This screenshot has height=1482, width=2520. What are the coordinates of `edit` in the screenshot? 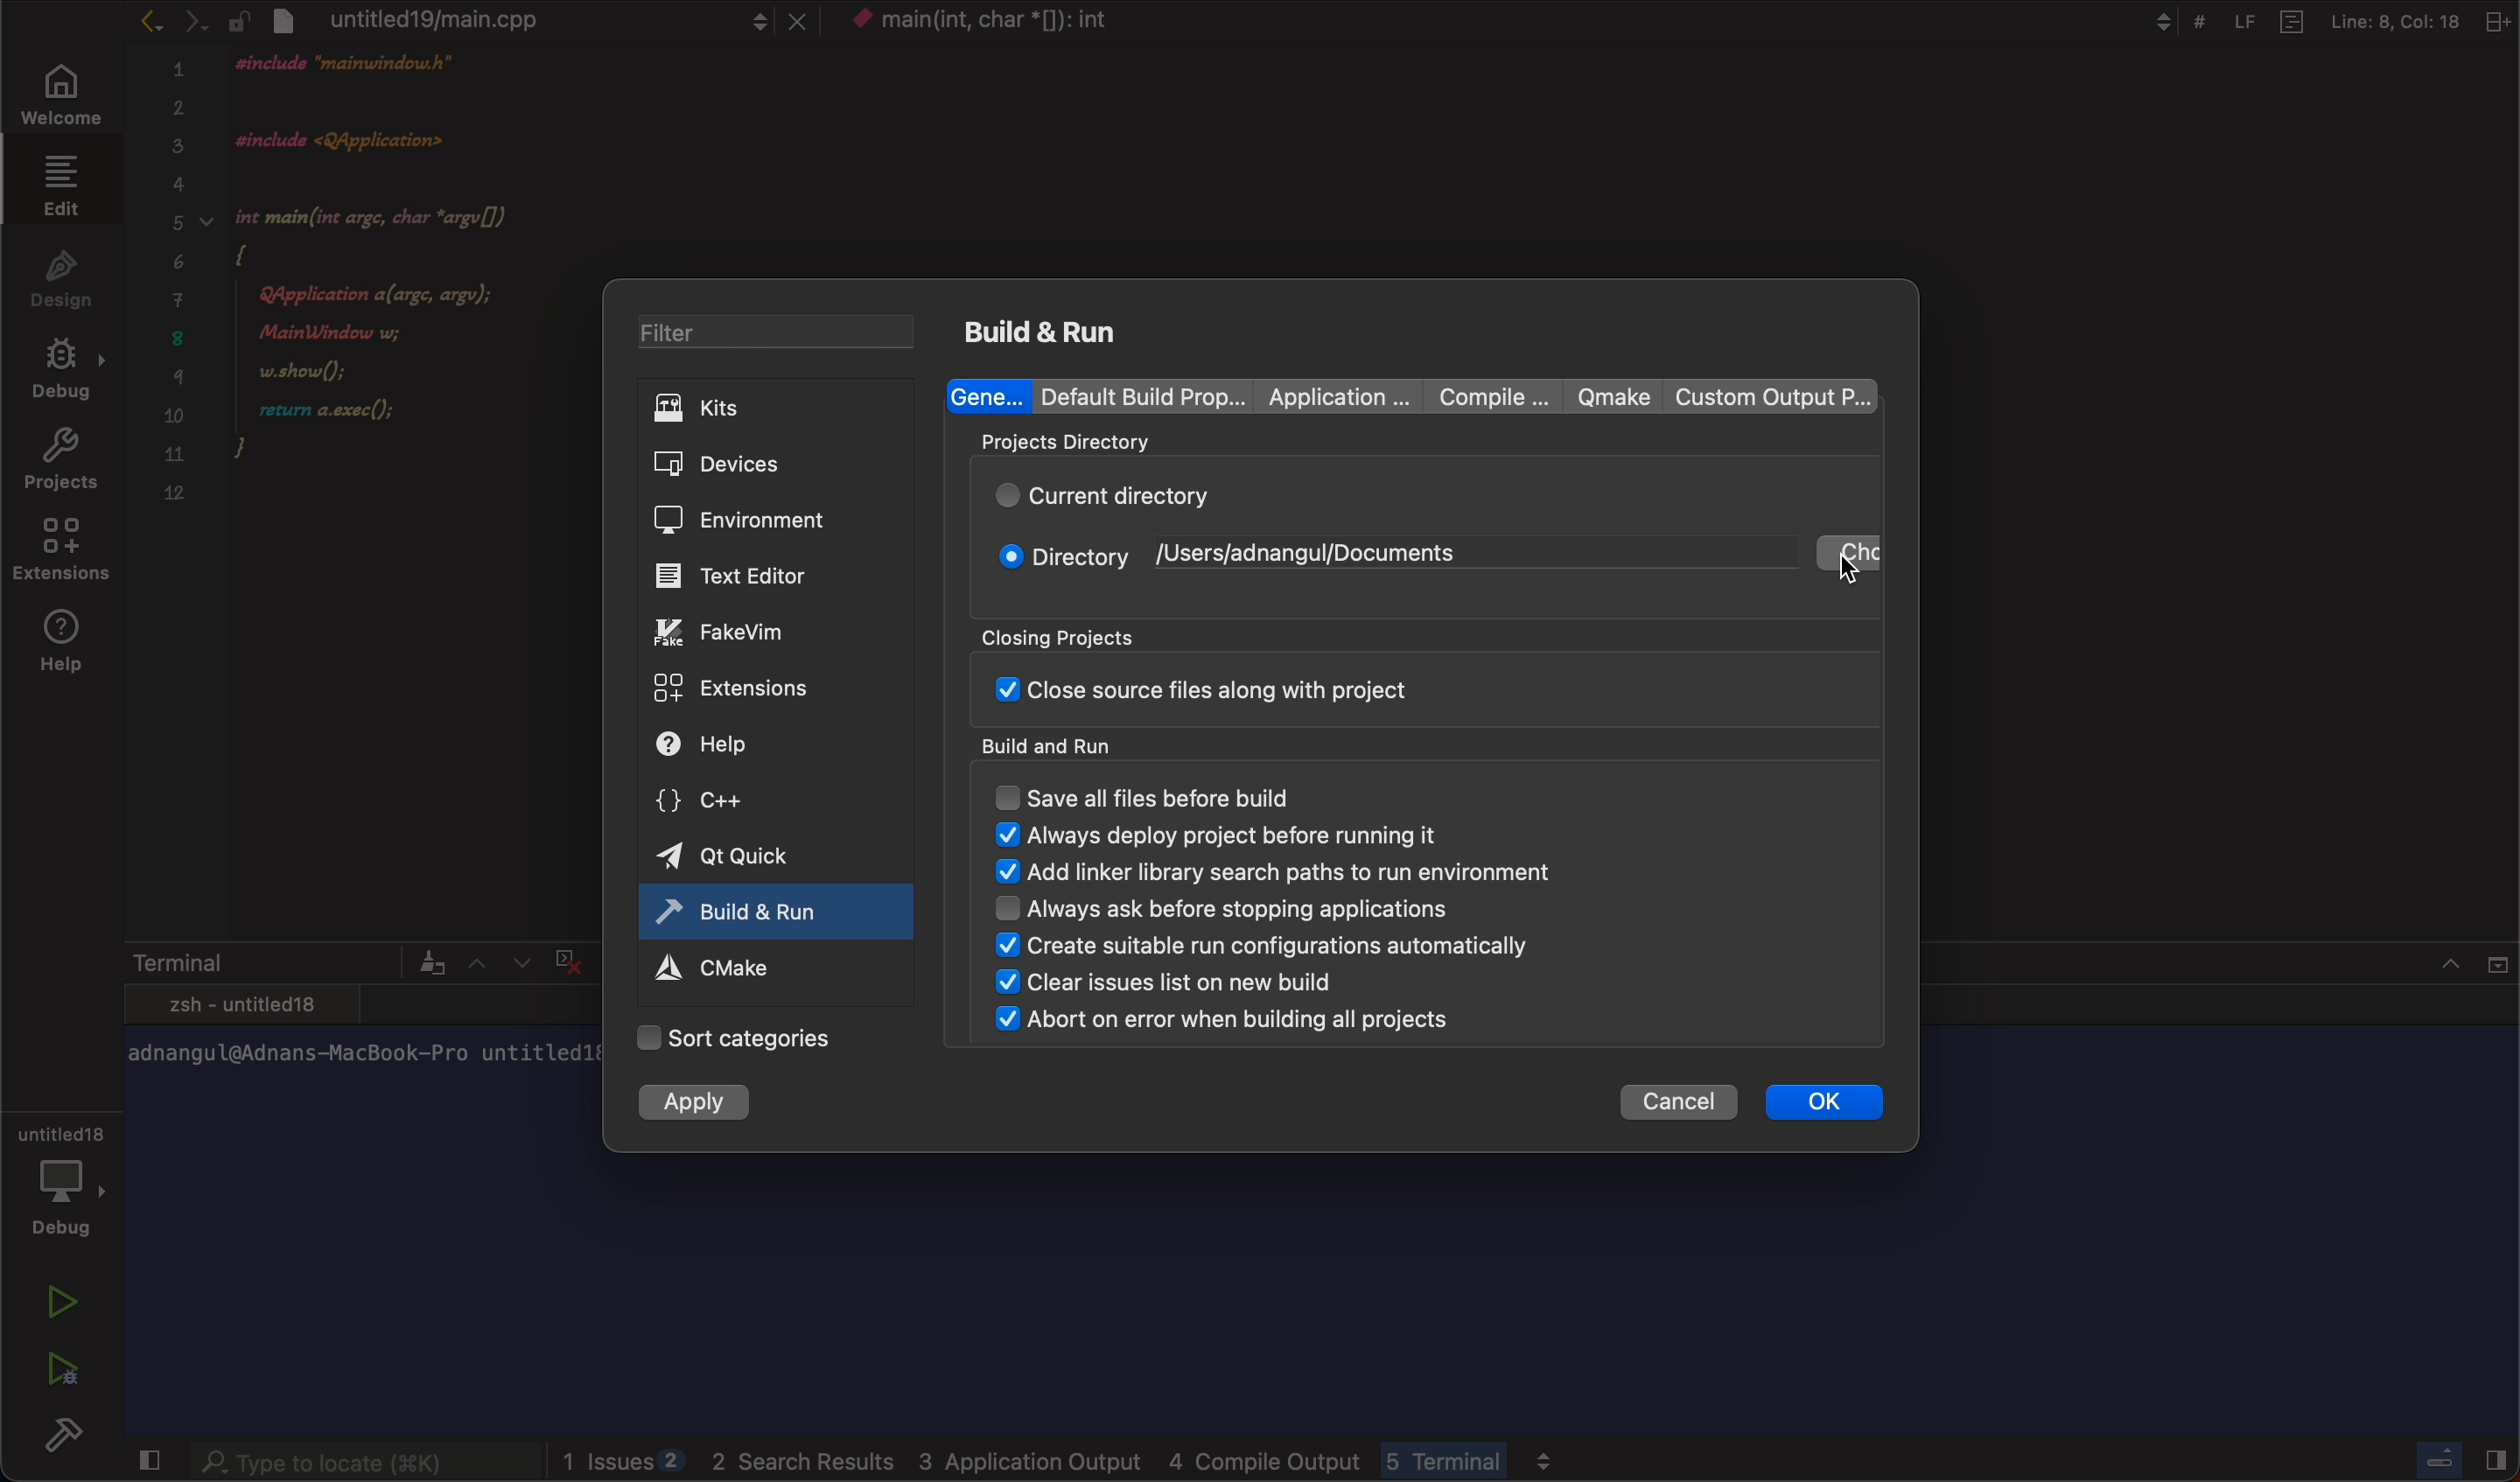 It's located at (62, 187).